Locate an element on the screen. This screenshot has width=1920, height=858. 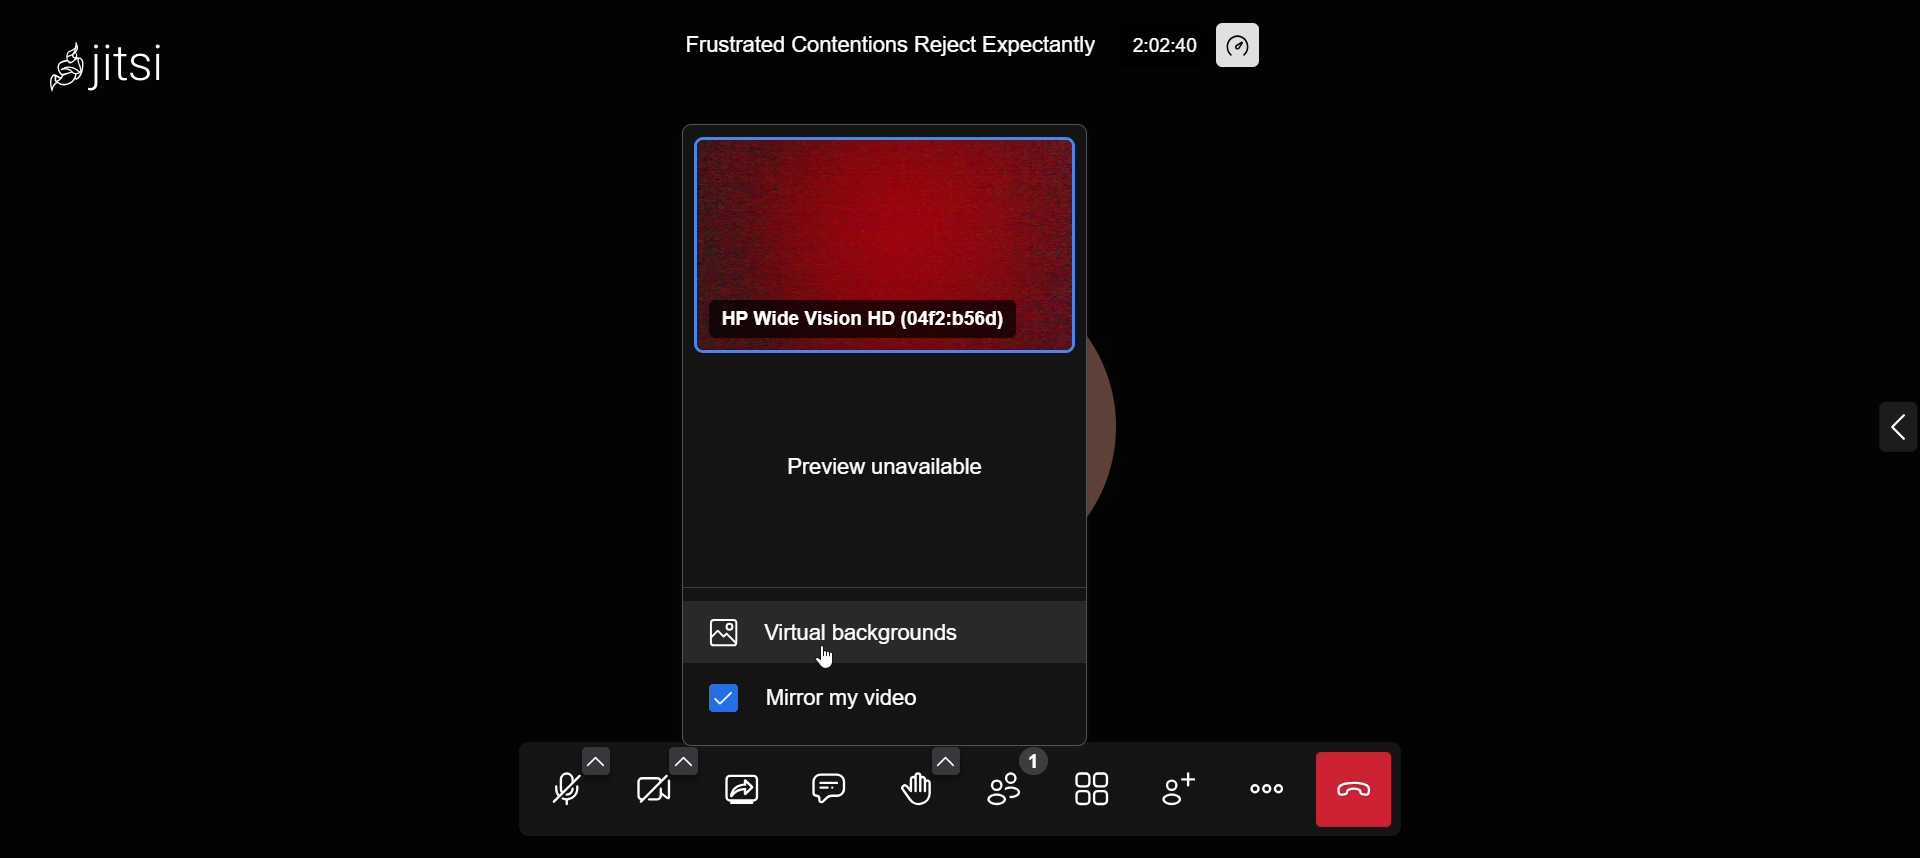
participantd is located at coordinates (1014, 780).